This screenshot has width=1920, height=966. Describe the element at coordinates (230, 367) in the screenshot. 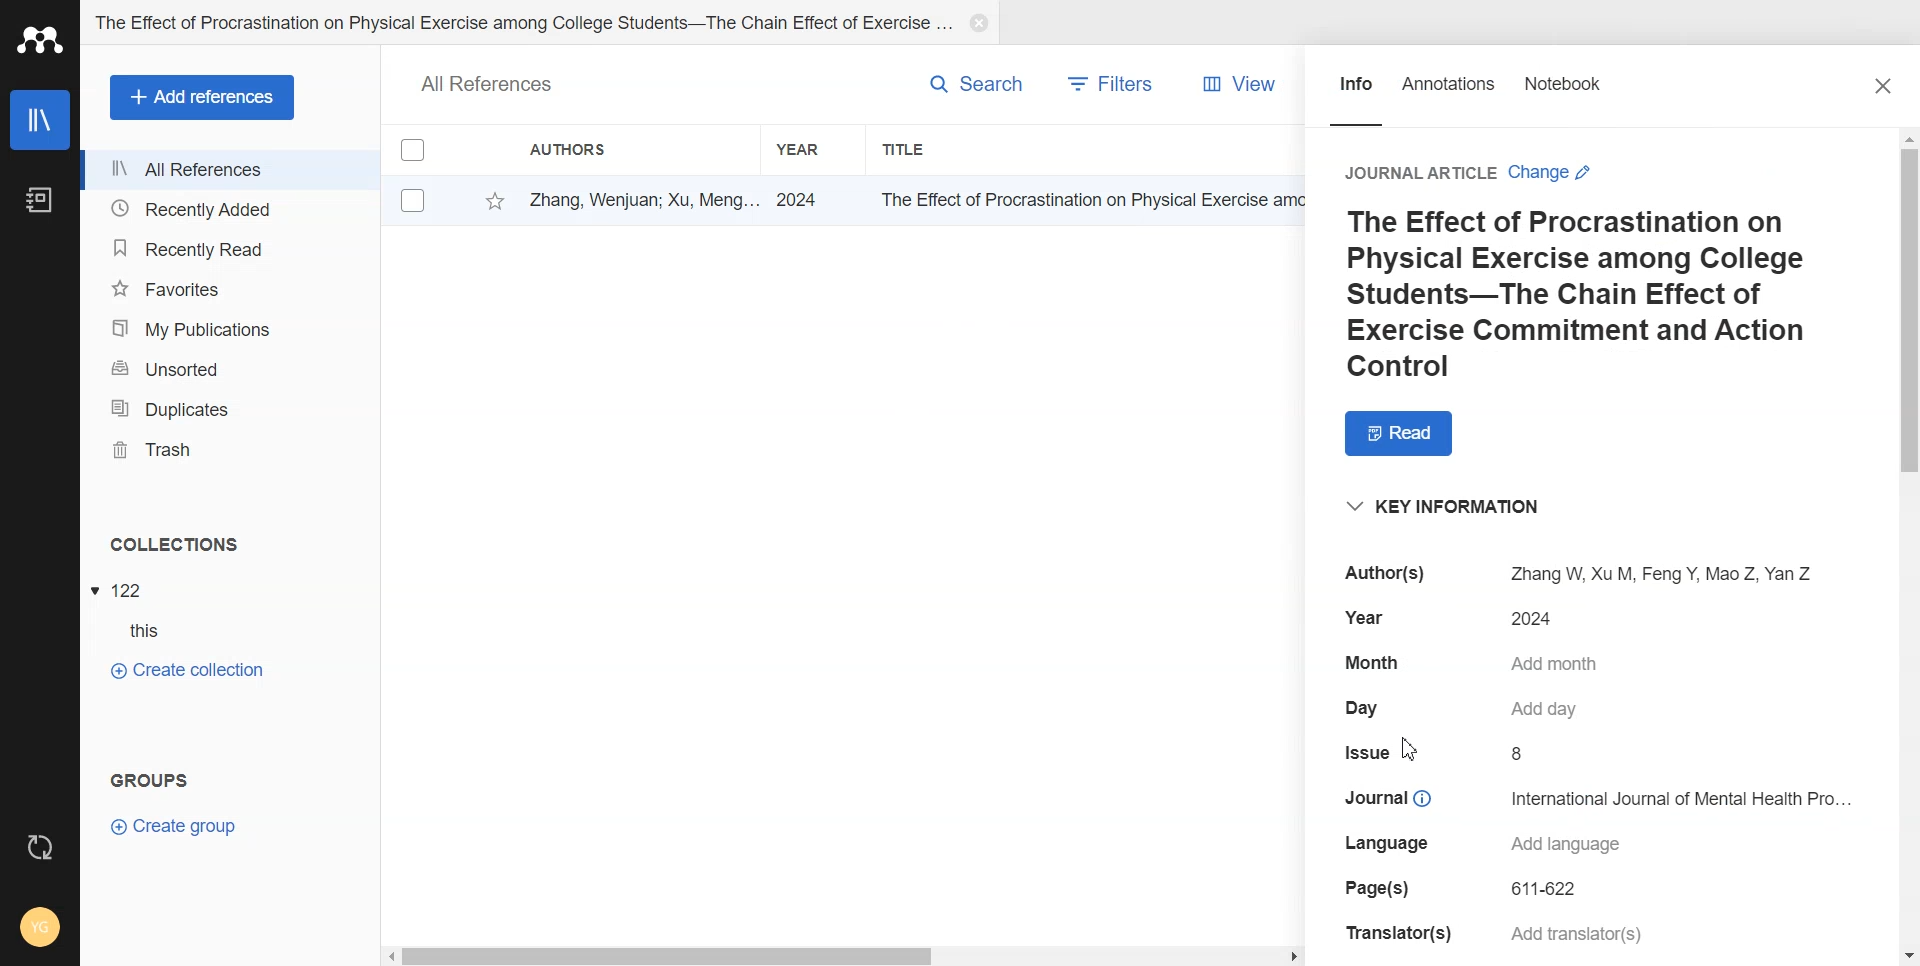

I see `Unsorted` at that location.